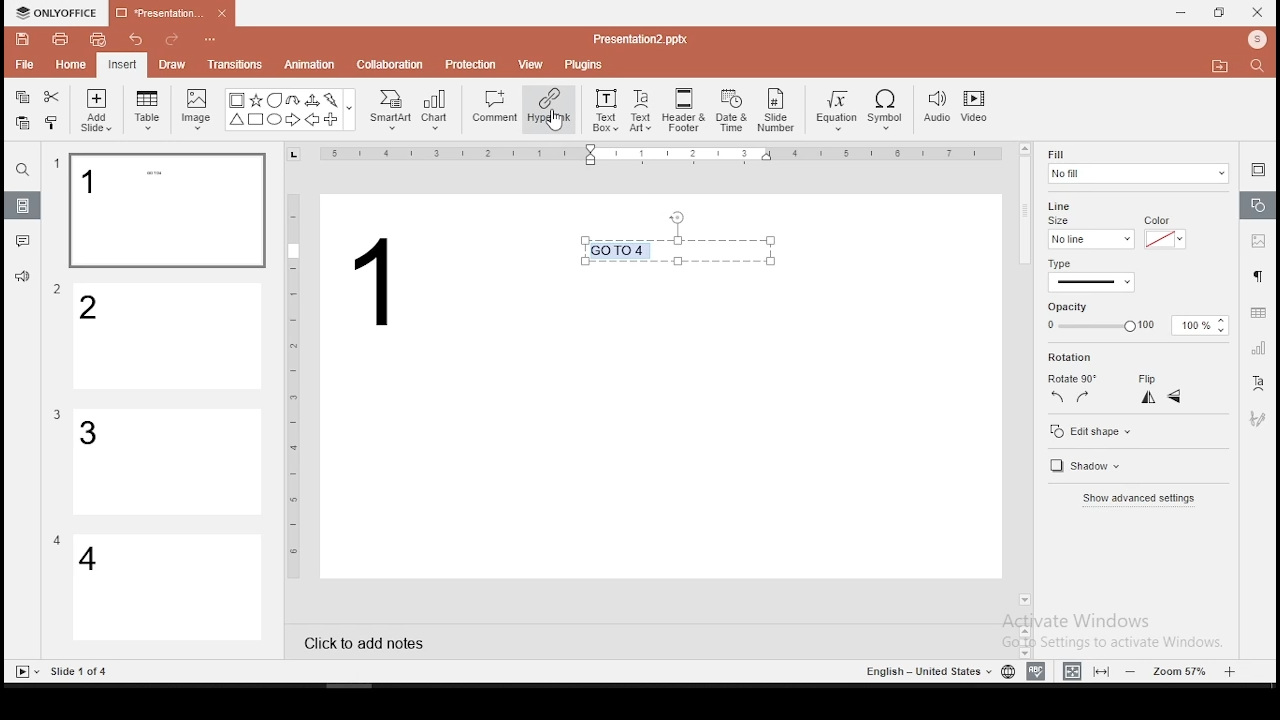 The width and height of the screenshot is (1280, 720). What do you see at coordinates (604, 108) in the screenshot?
I see `text box` at bounding box center [604, 108].